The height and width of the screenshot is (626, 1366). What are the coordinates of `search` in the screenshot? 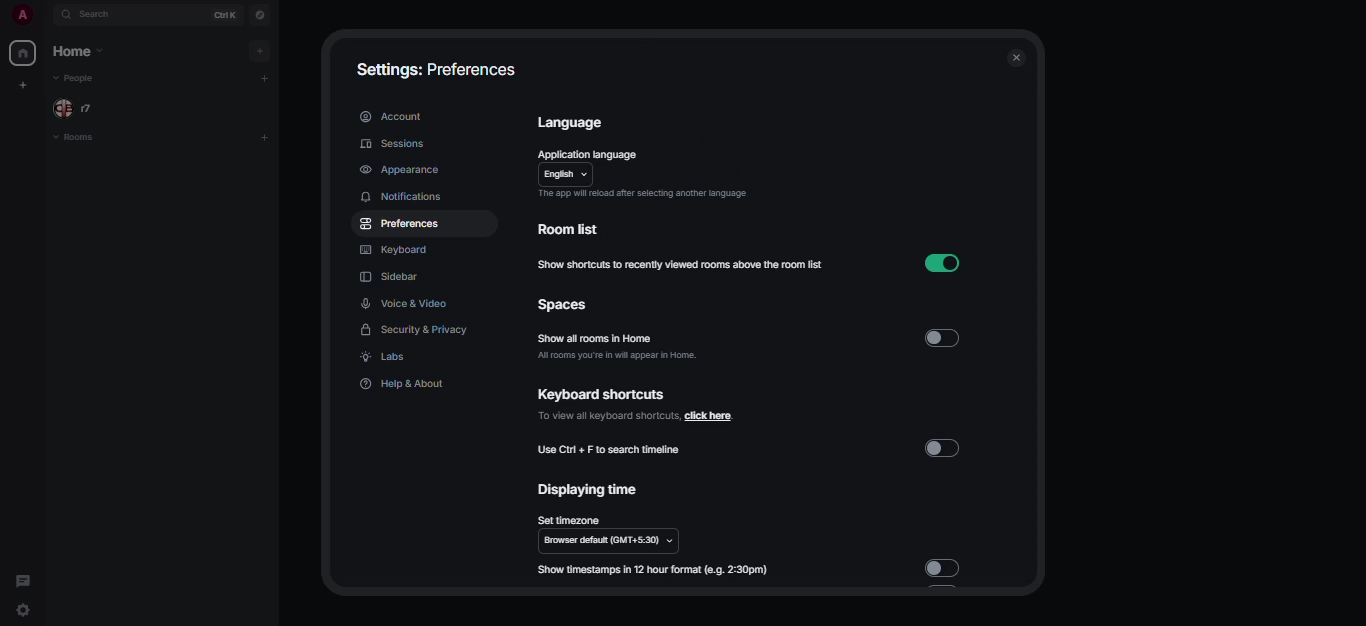 It's located at (97, 13).